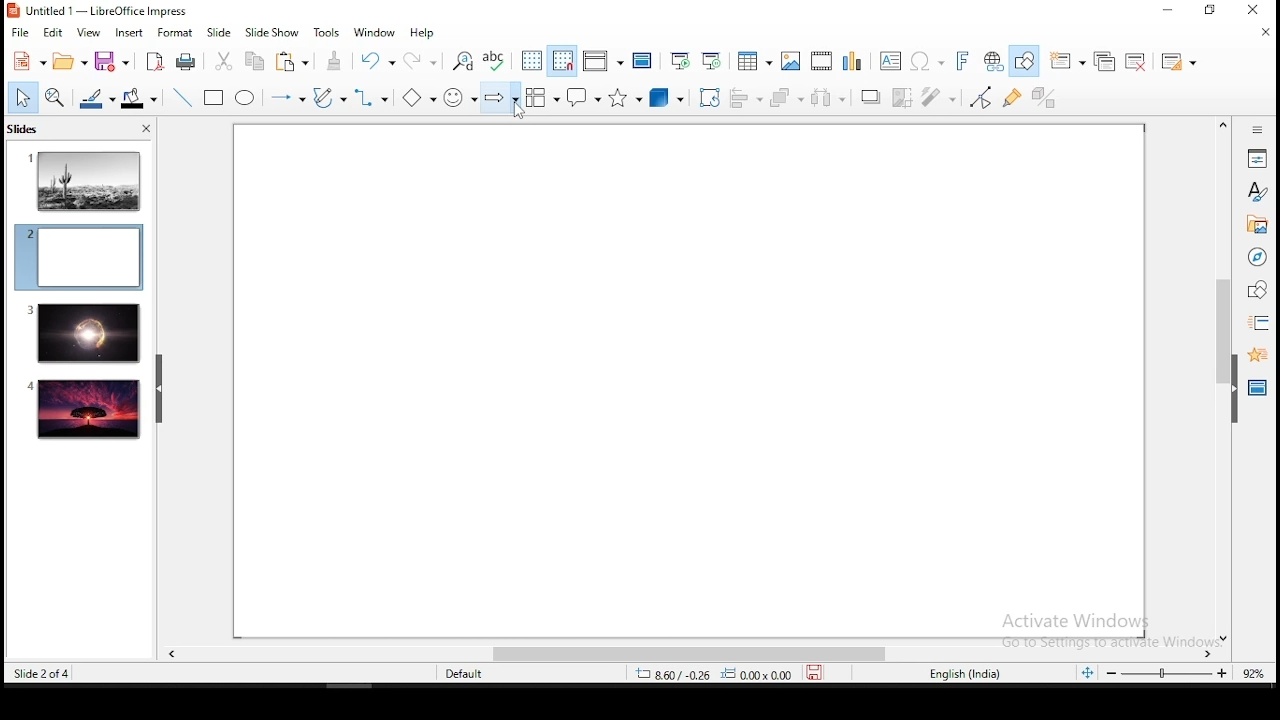  I want to click on ellipse, so click(244, 98).